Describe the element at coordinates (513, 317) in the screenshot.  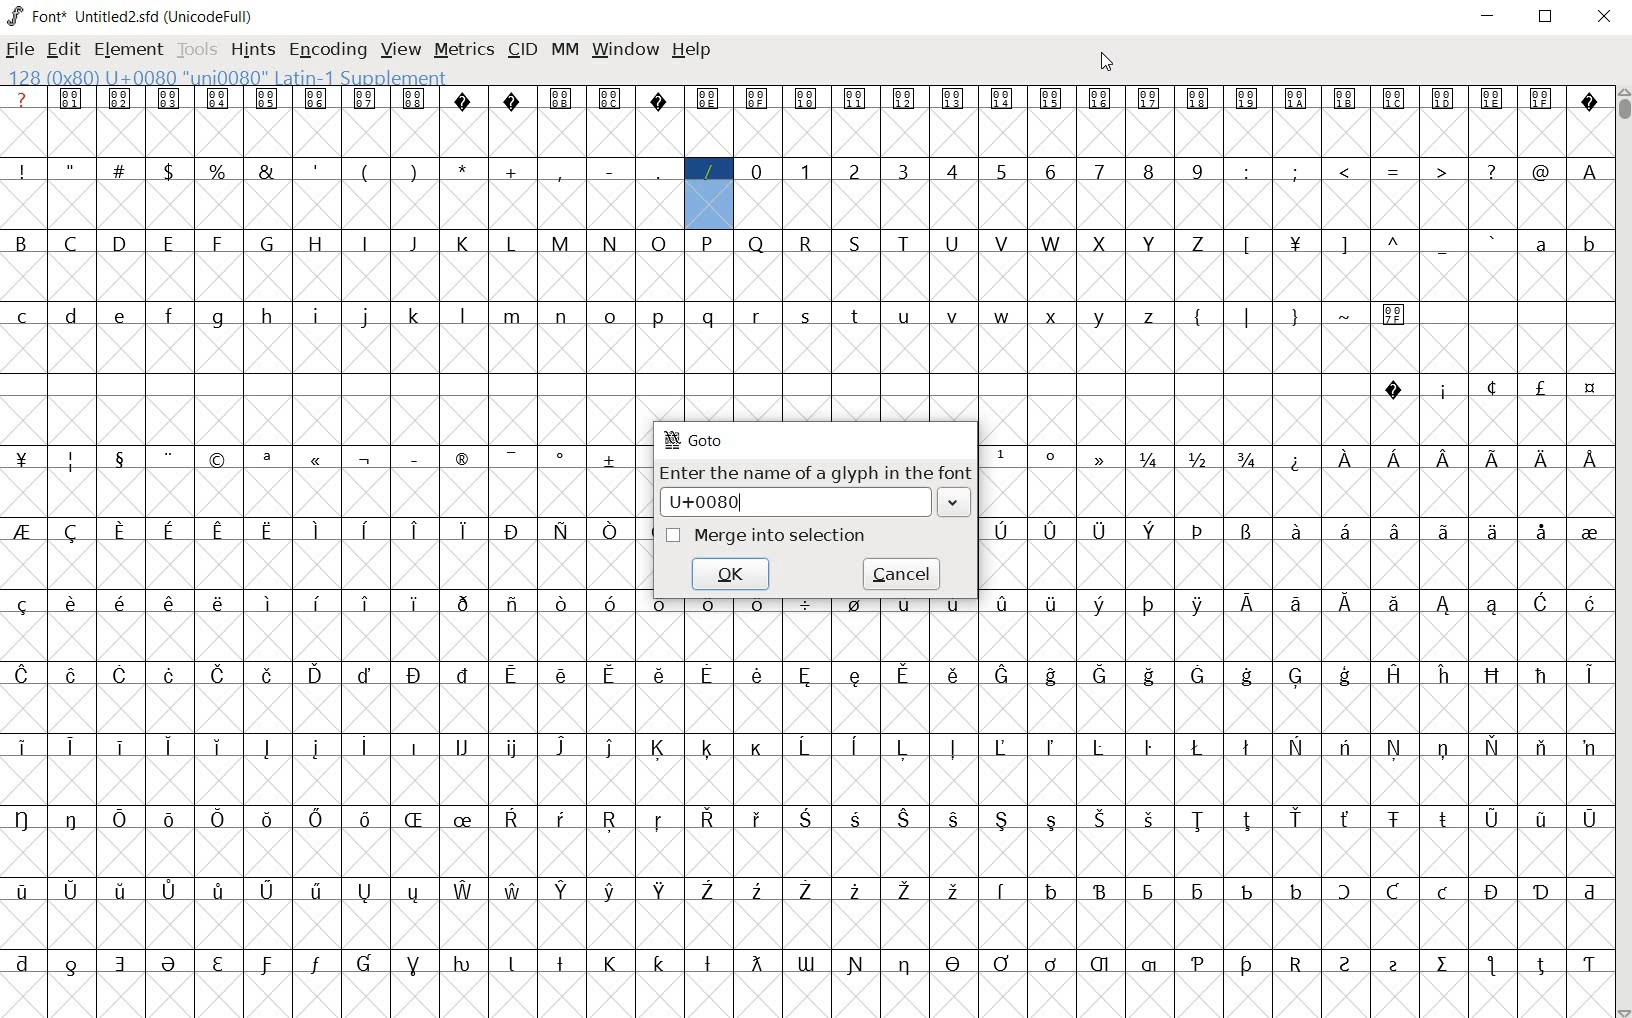
I see `glyph` at that location.